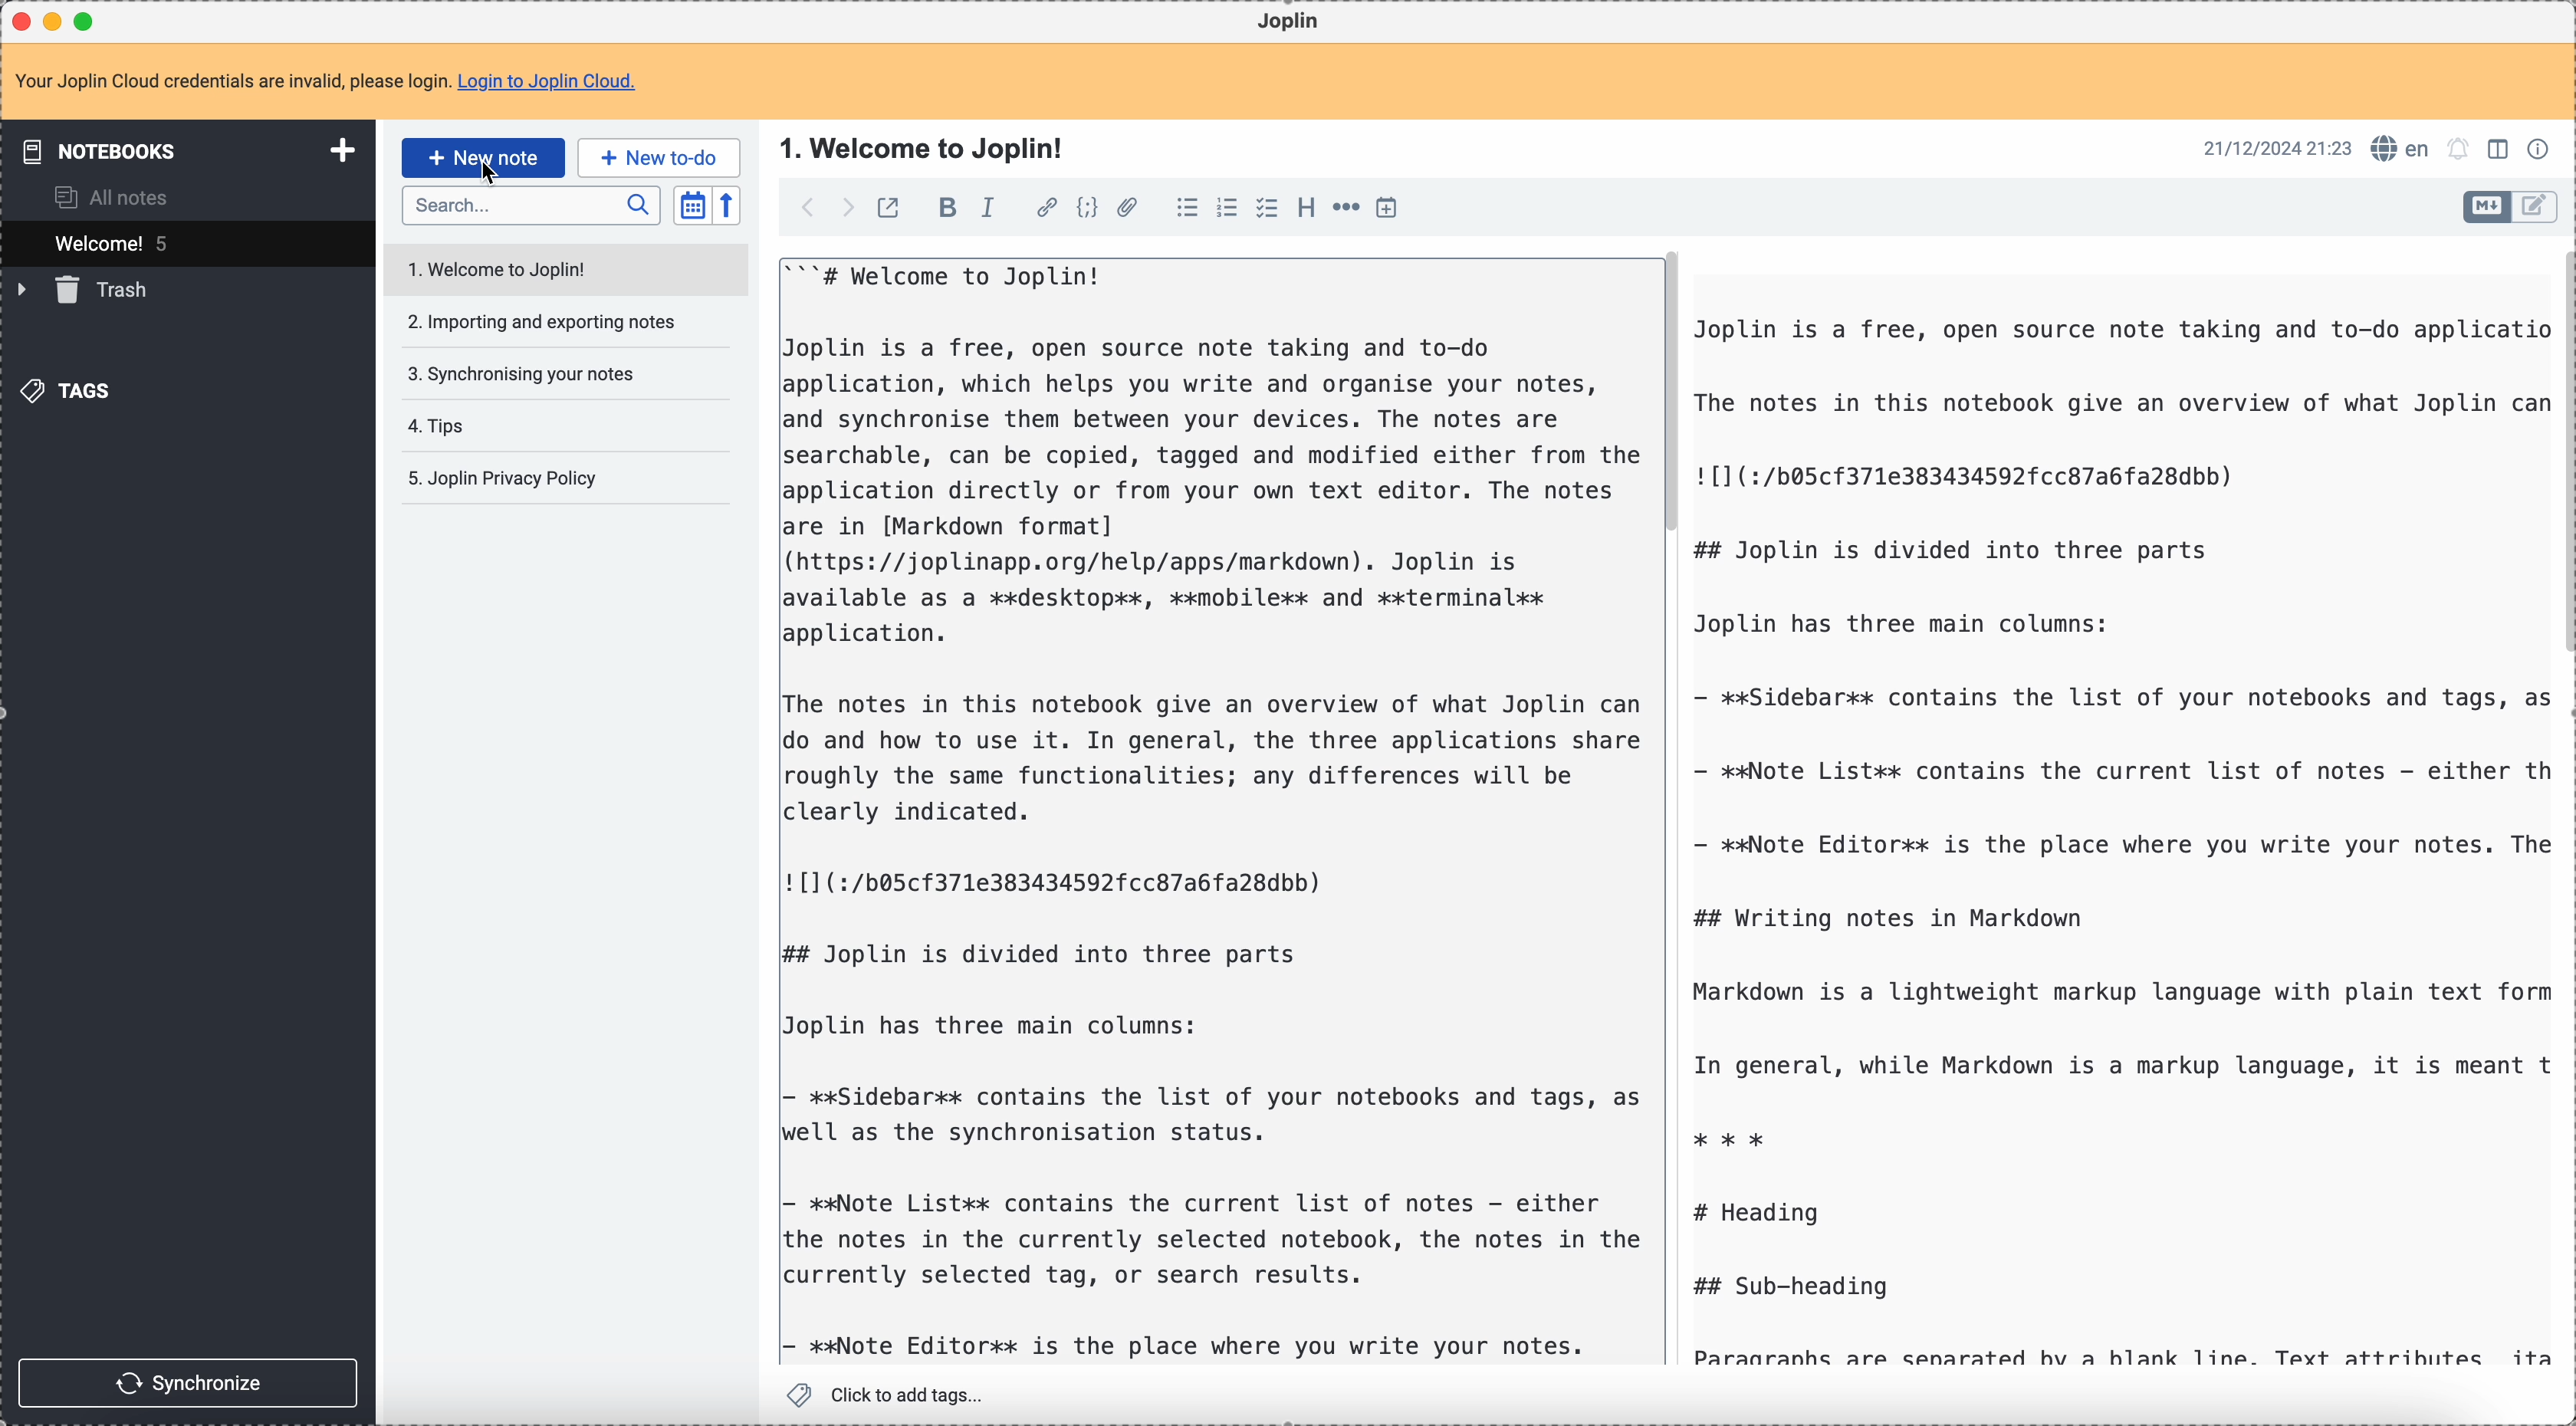  I want to click on checklist, so click(1267, 209).